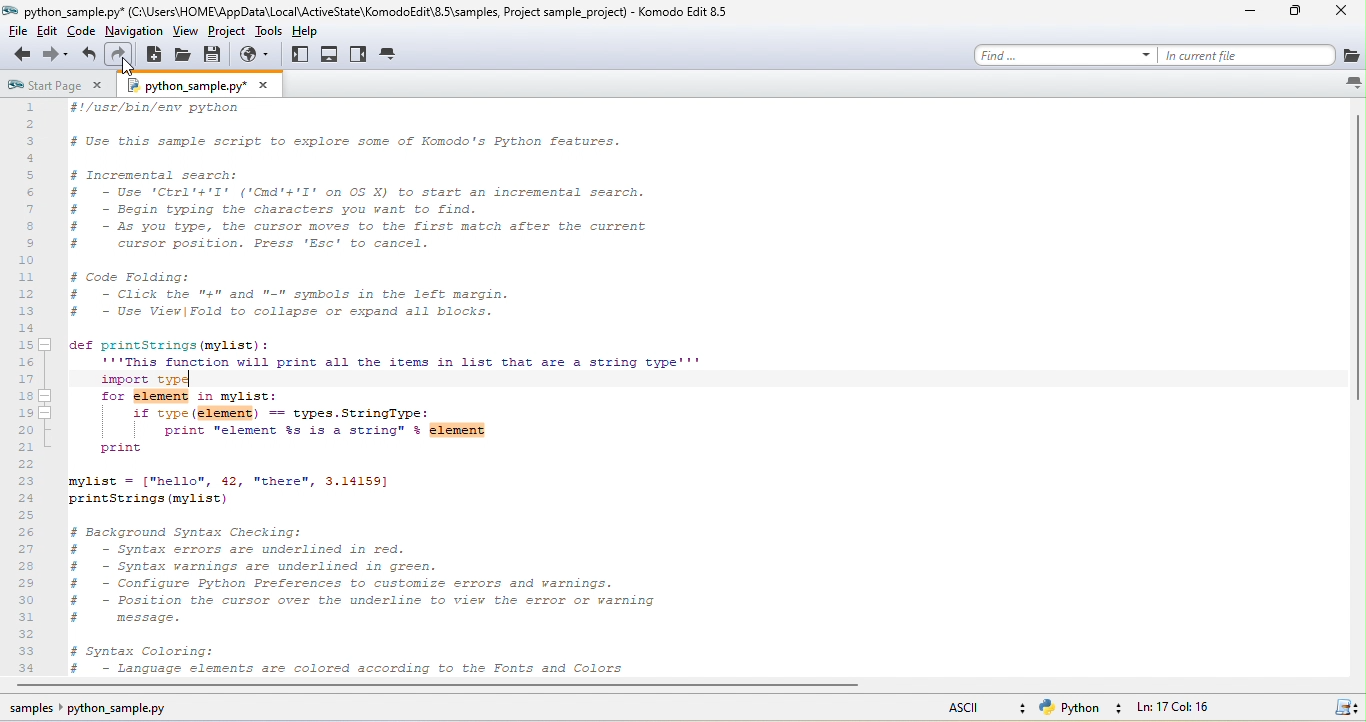  Describe the element at coordinates (267, 34) in the screenshot. I see `tools` at that location.